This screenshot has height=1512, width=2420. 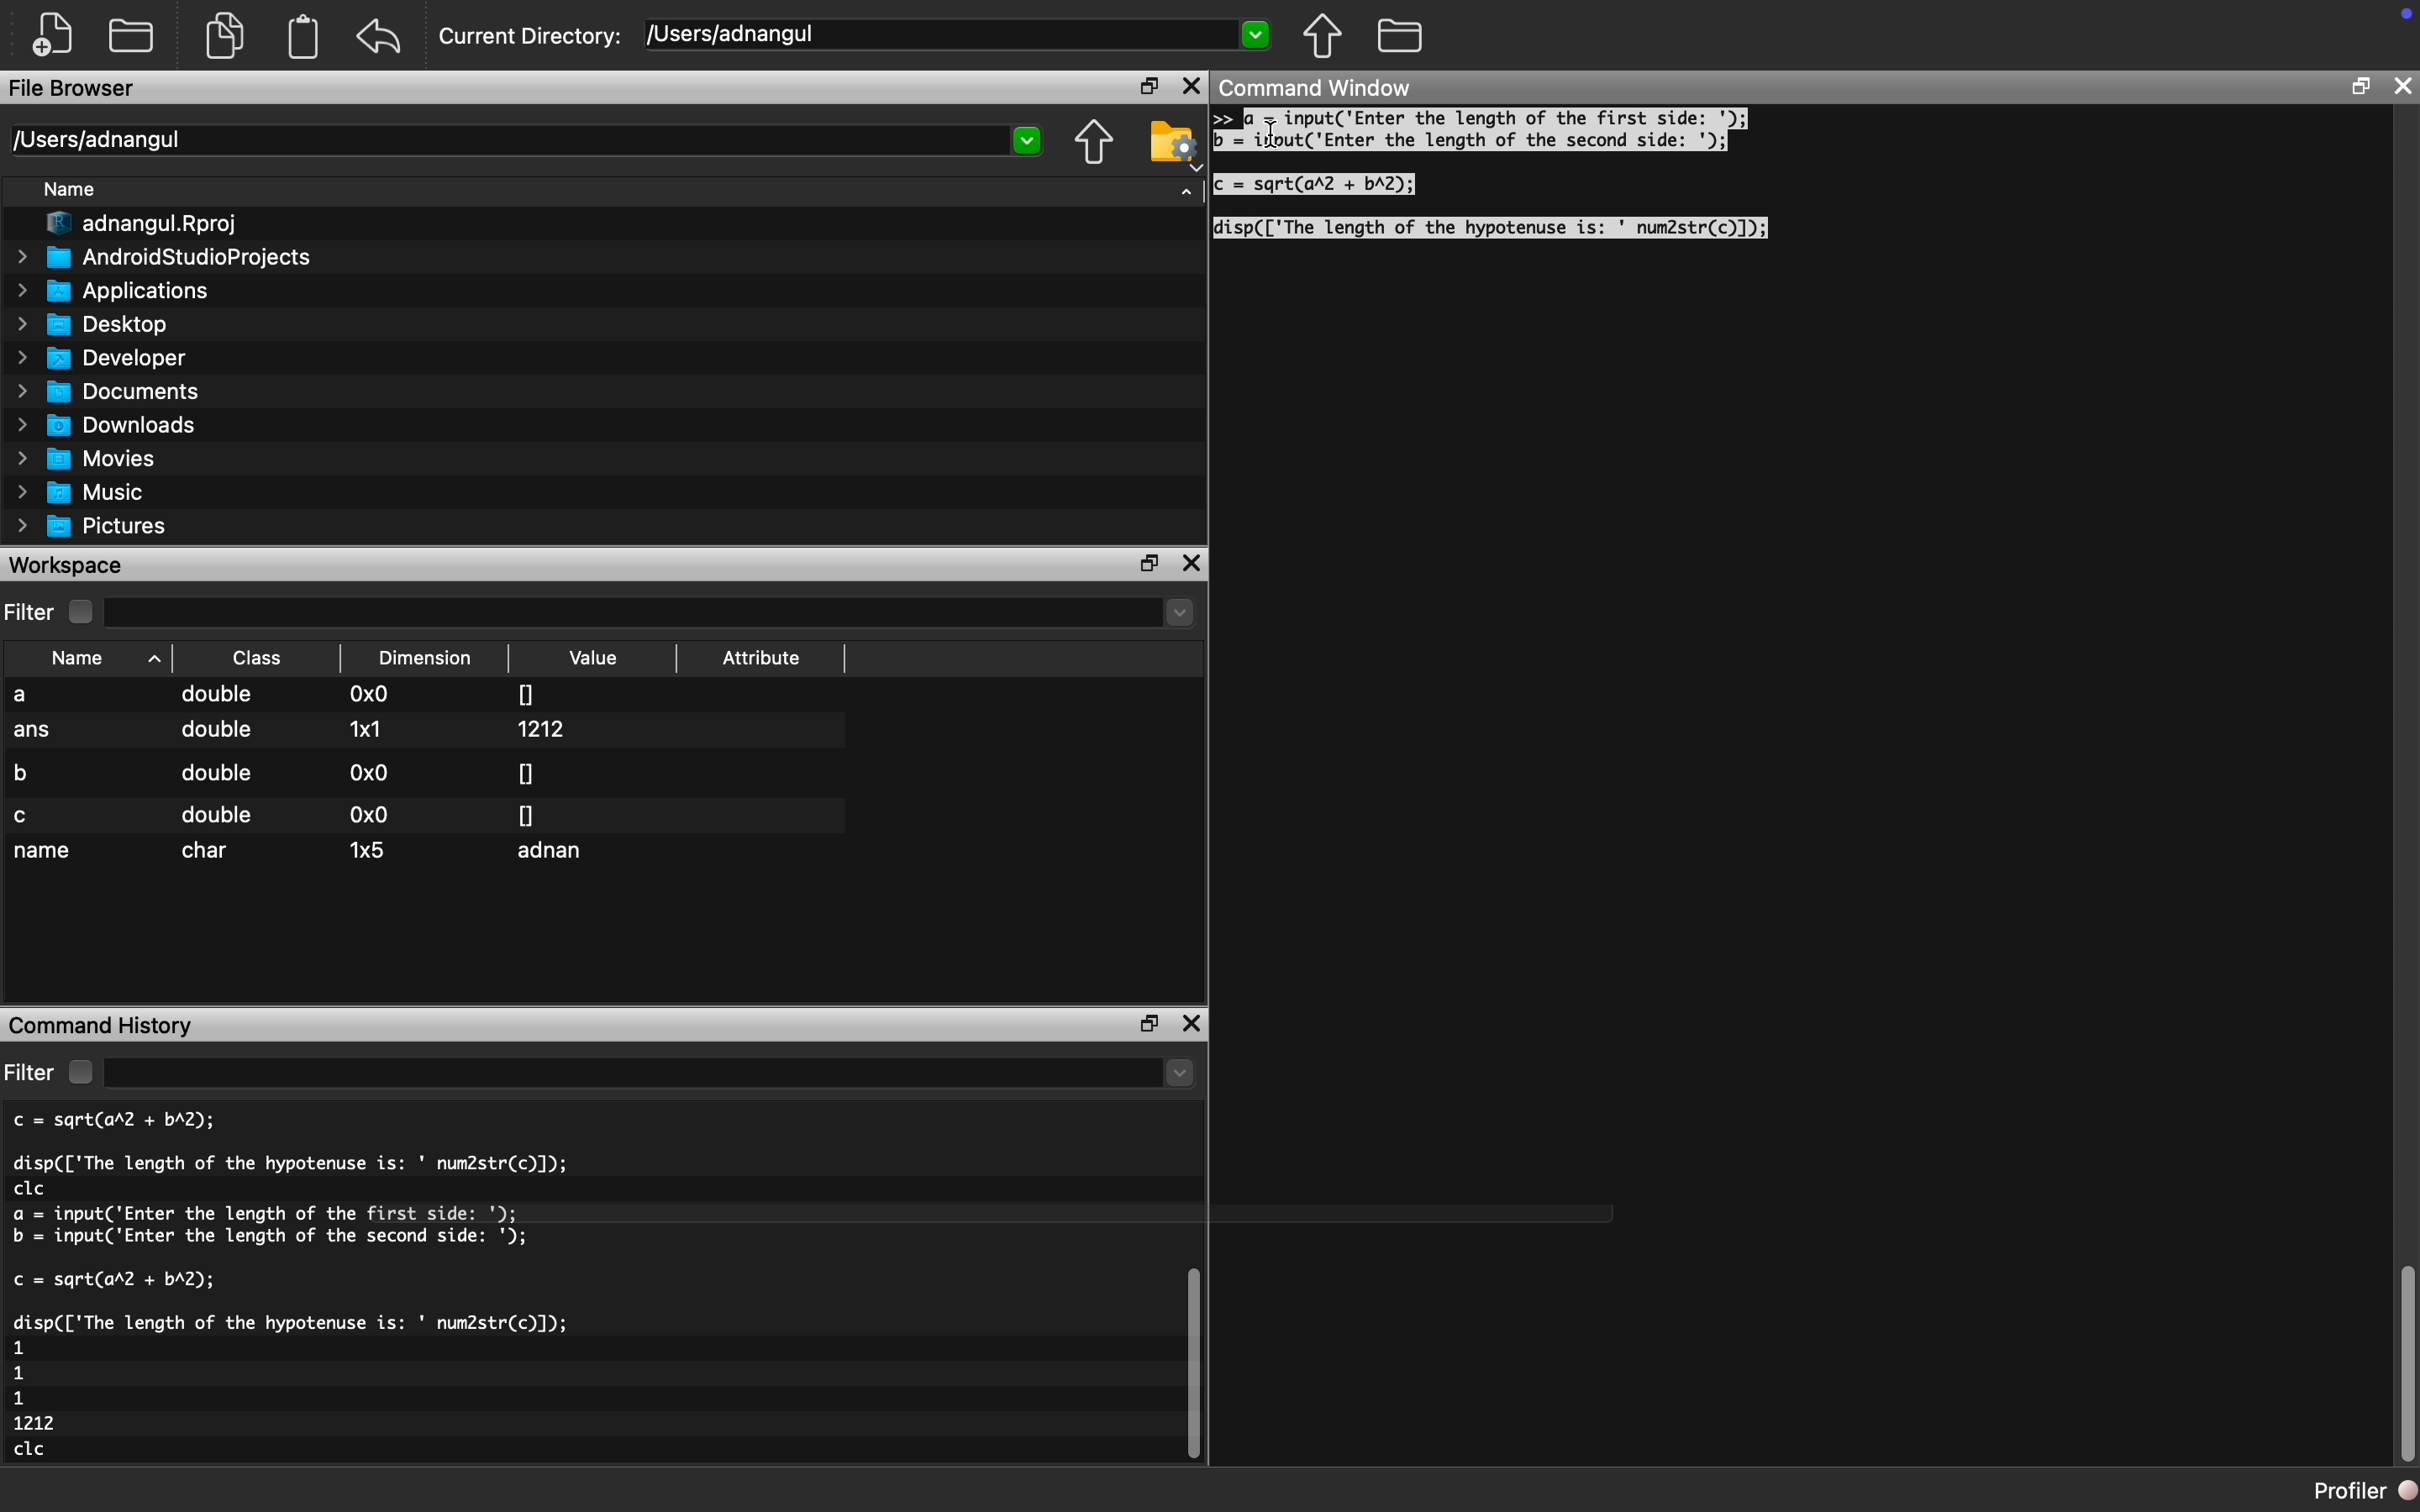 I want to click on folder settings, so click(x=1173, y=142).